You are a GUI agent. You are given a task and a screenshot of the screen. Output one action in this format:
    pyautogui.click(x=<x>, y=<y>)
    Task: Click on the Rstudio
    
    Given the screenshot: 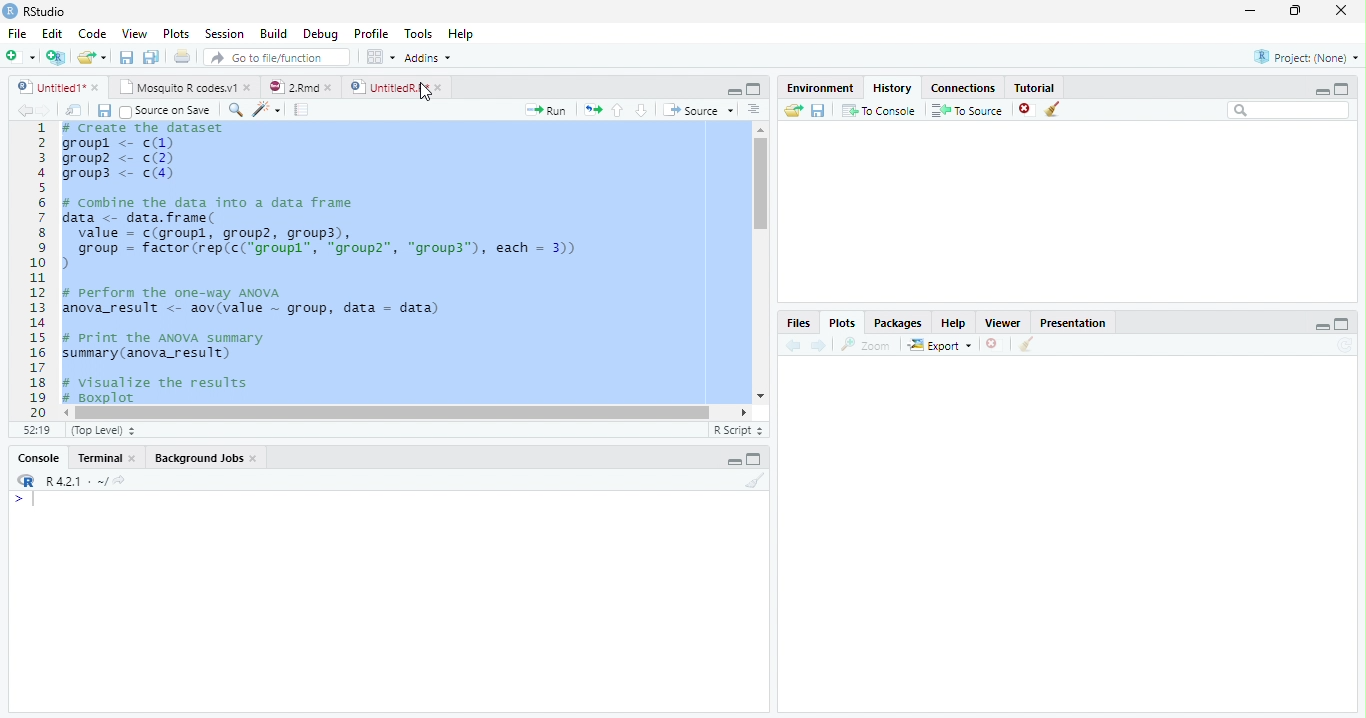 What is the action you would take?
    pyautogui.click(x=33, y=9)
    